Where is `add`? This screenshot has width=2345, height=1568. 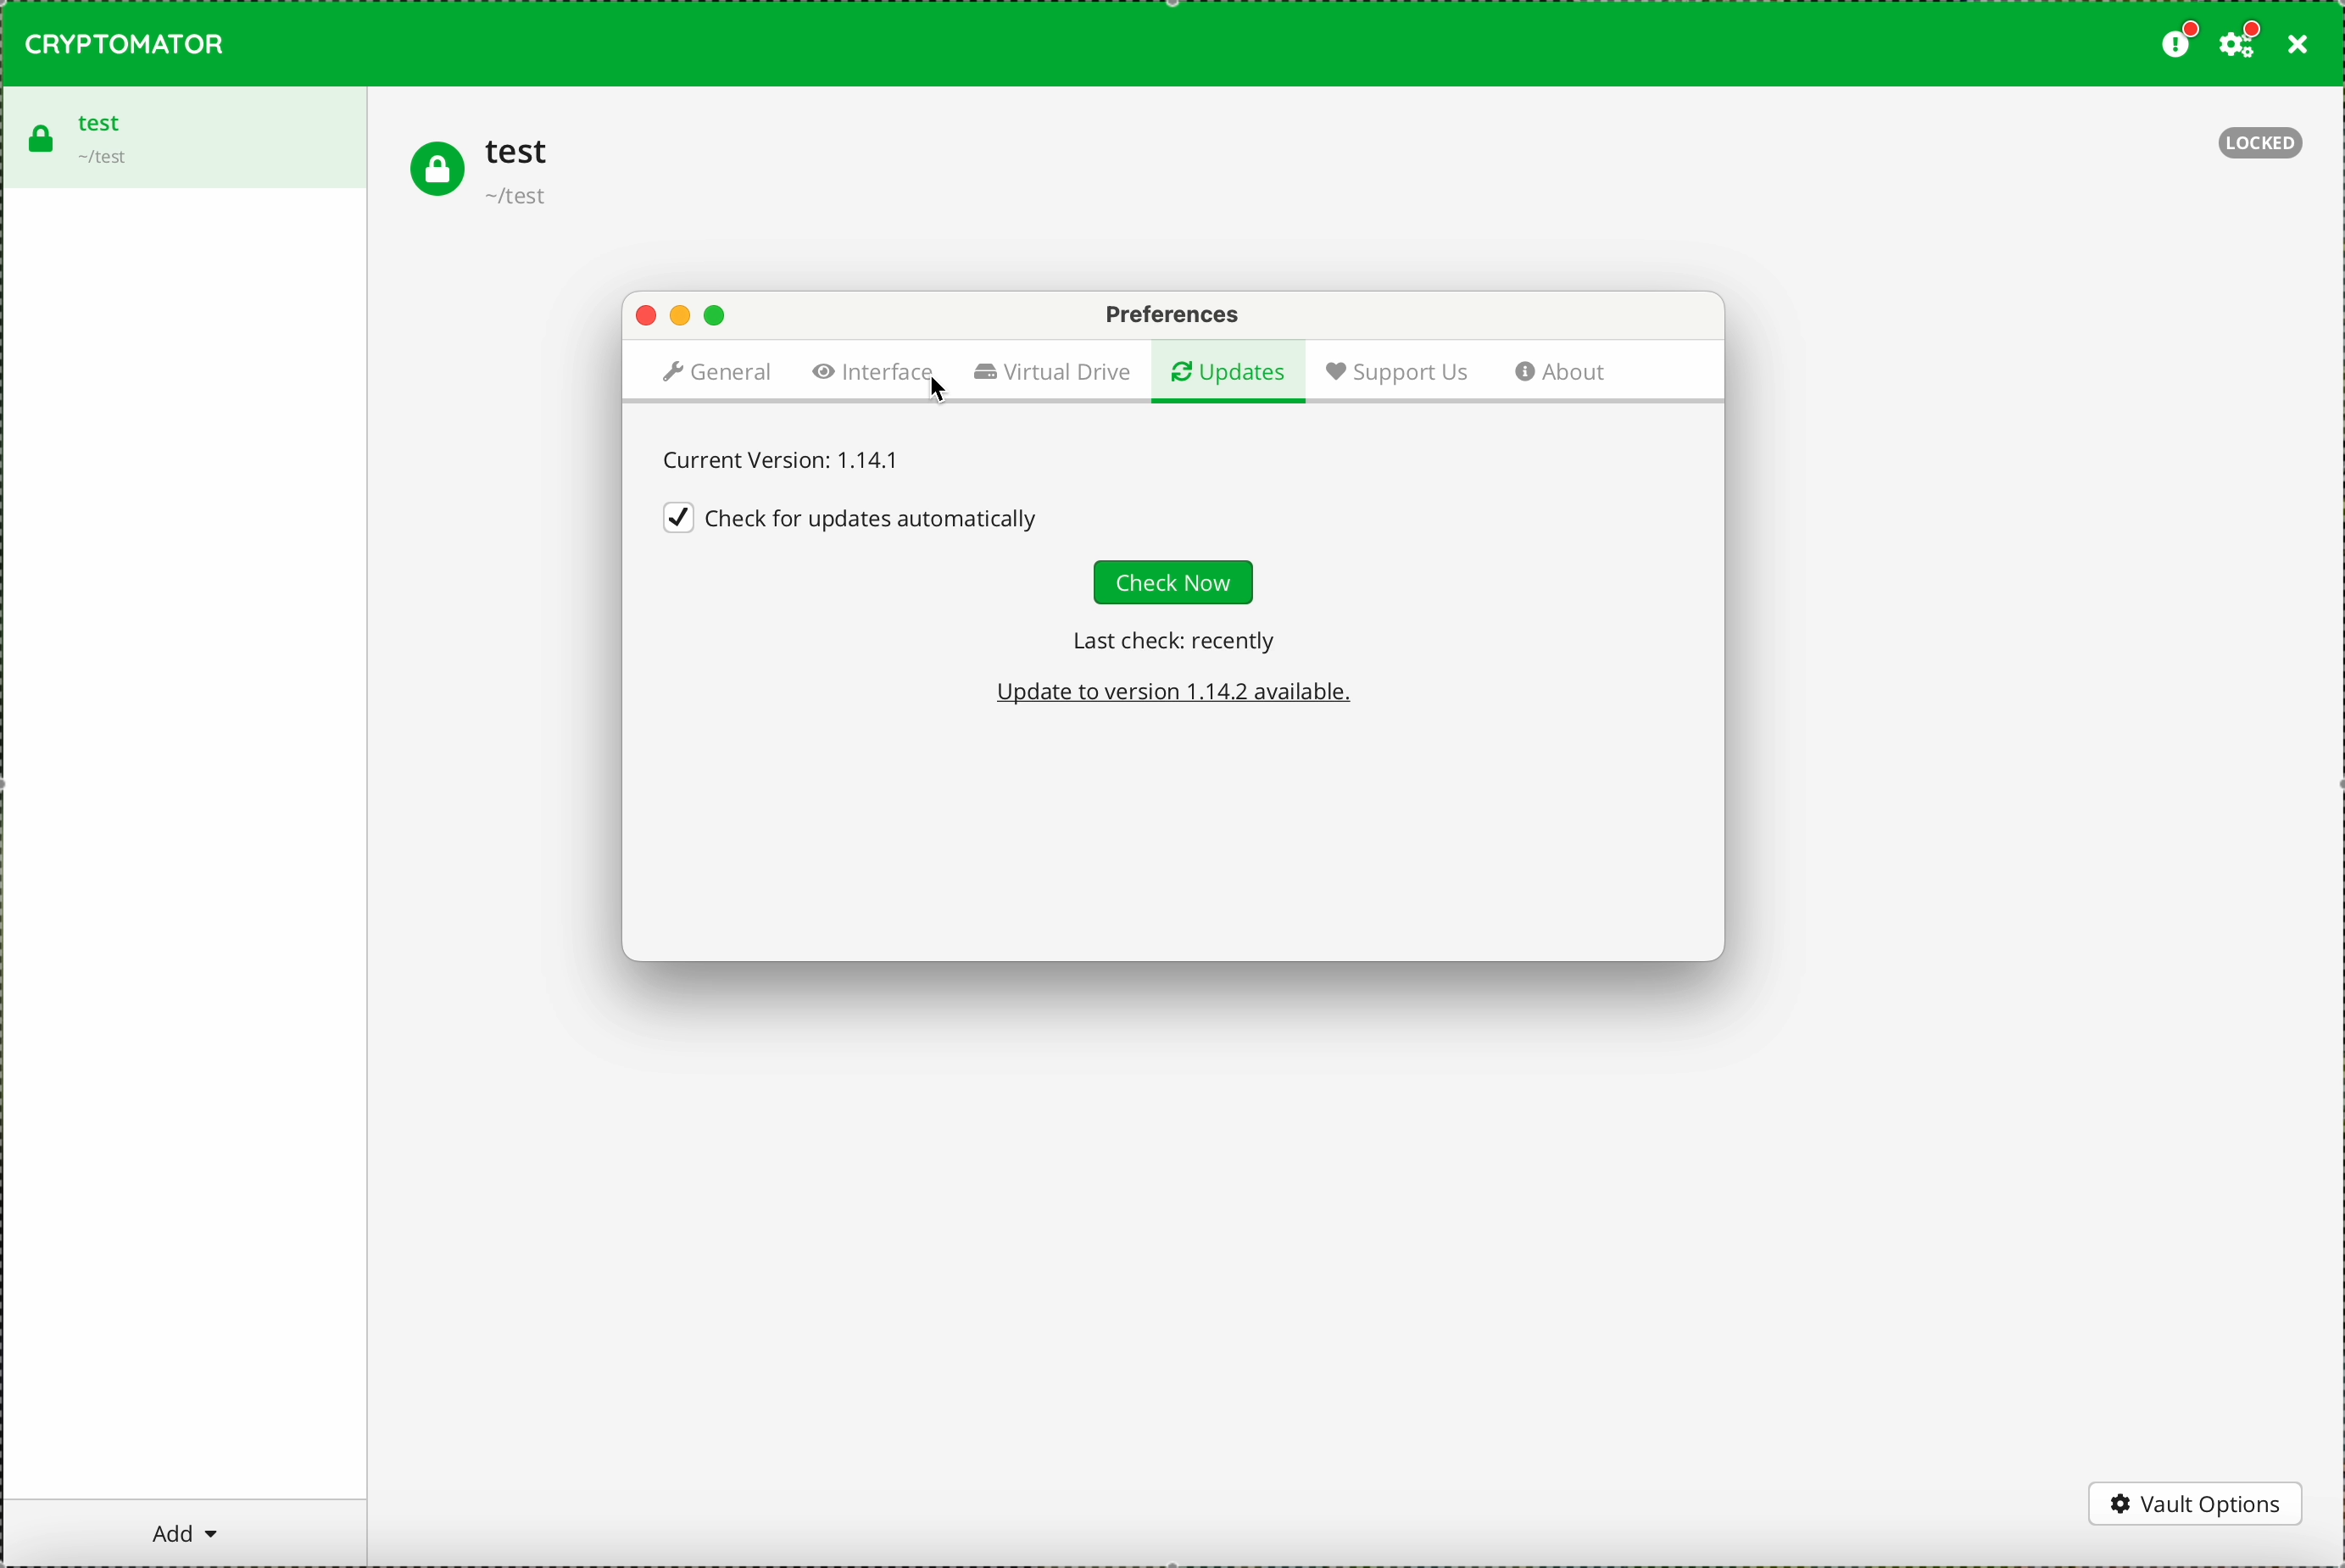
add is located at coordinates (185, 1533).